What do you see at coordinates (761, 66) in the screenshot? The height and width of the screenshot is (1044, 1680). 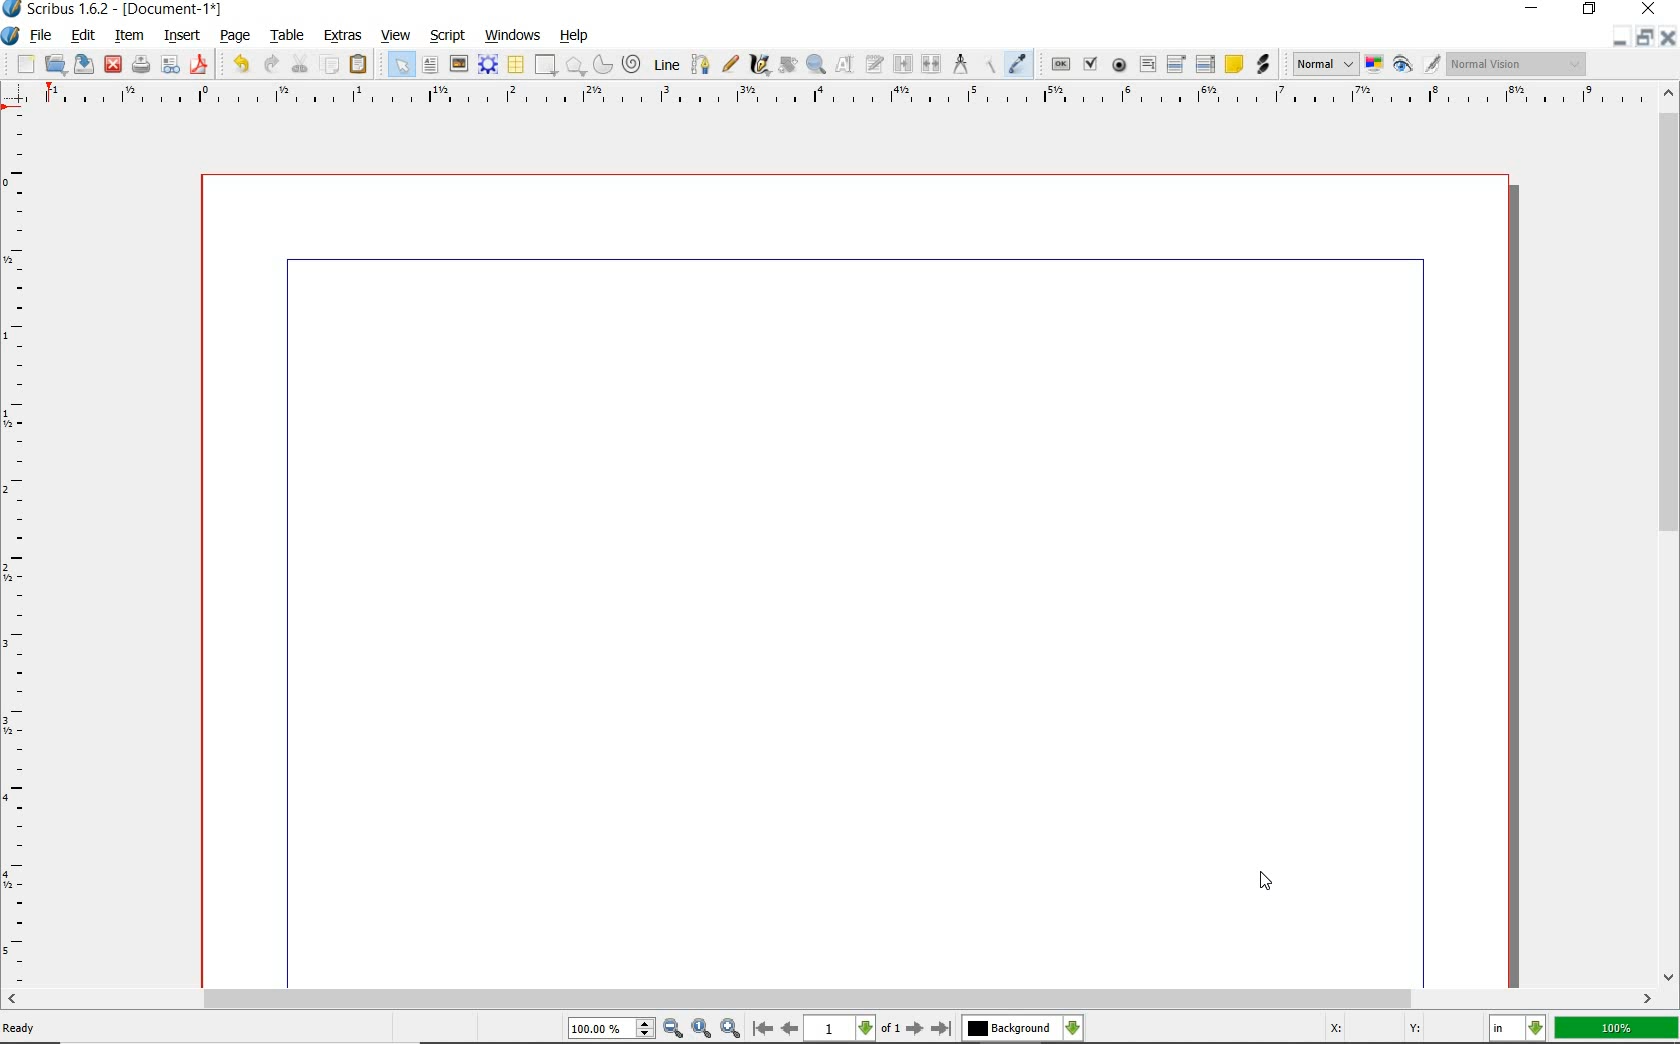 I see `calligraphic line` at bounding box center [761, 66].